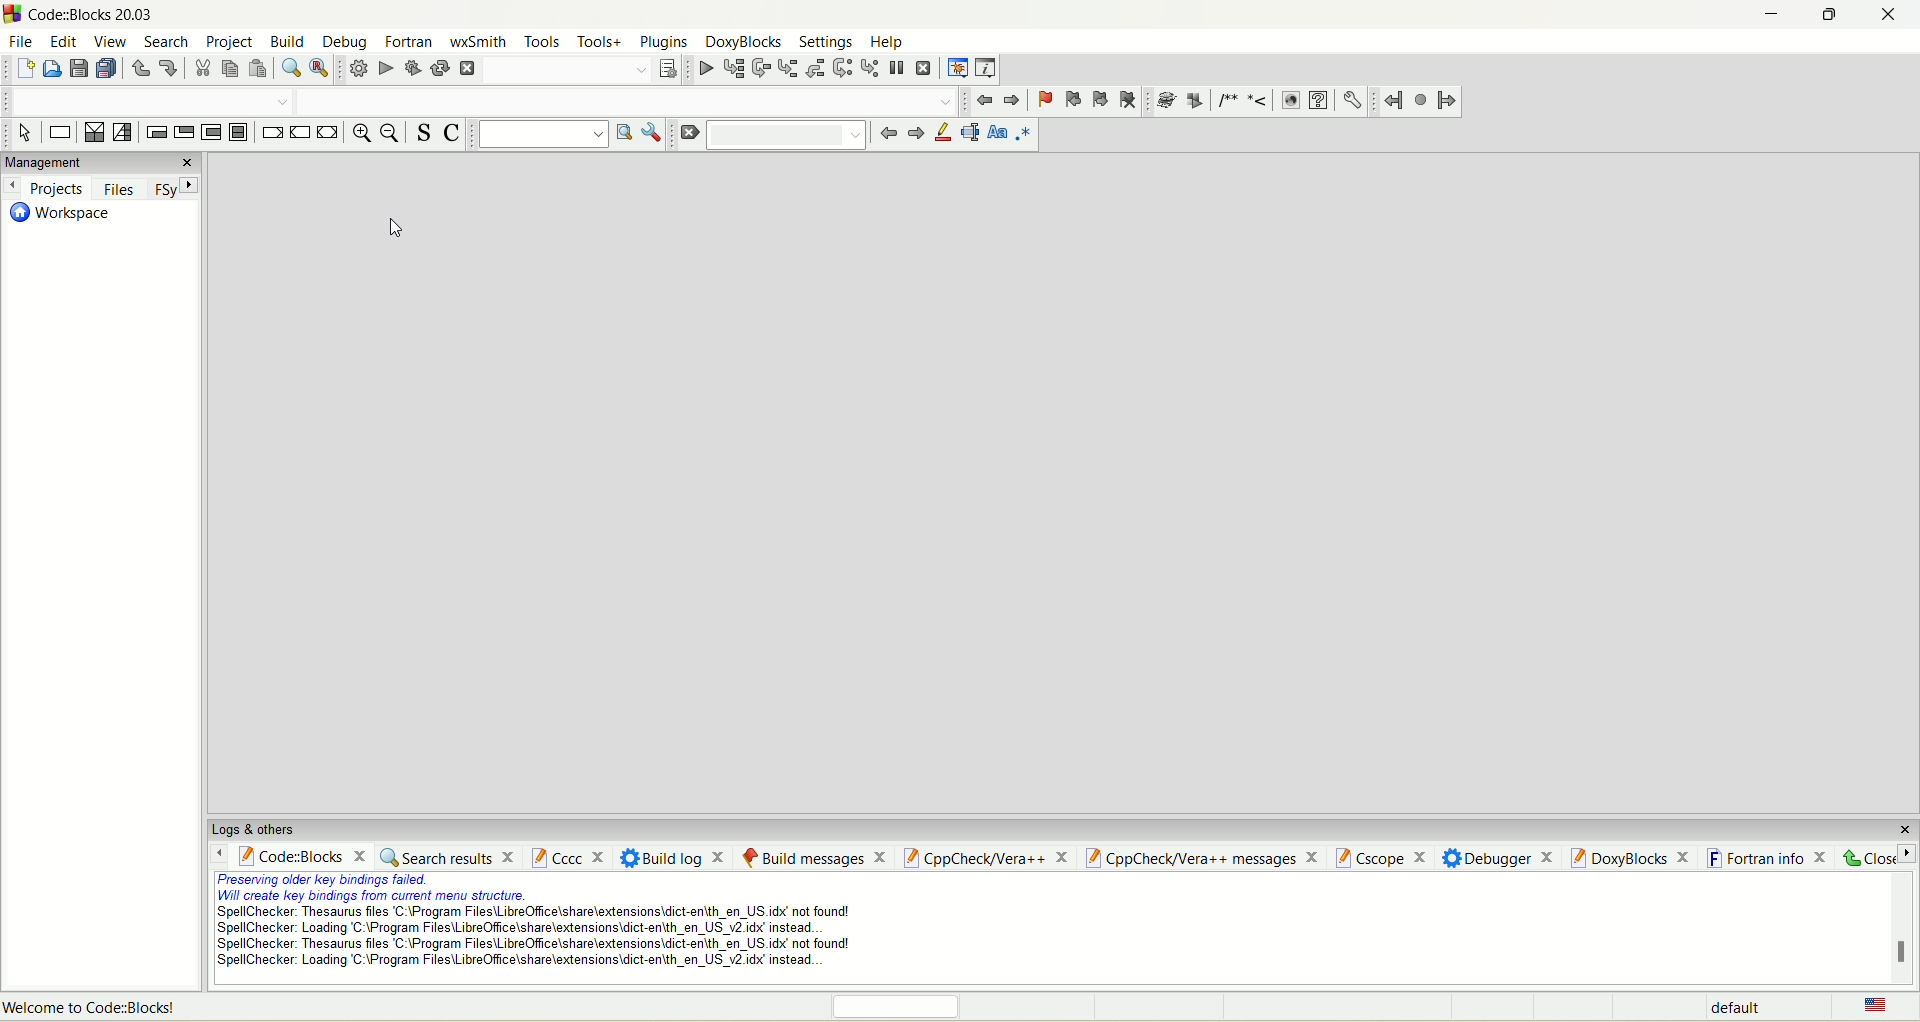 The height and width of the screenshot is (1022, 1920). What do you see at coordinates (622, 133) in the screenshot?
I see `run search` at bounding box center [622, 133].